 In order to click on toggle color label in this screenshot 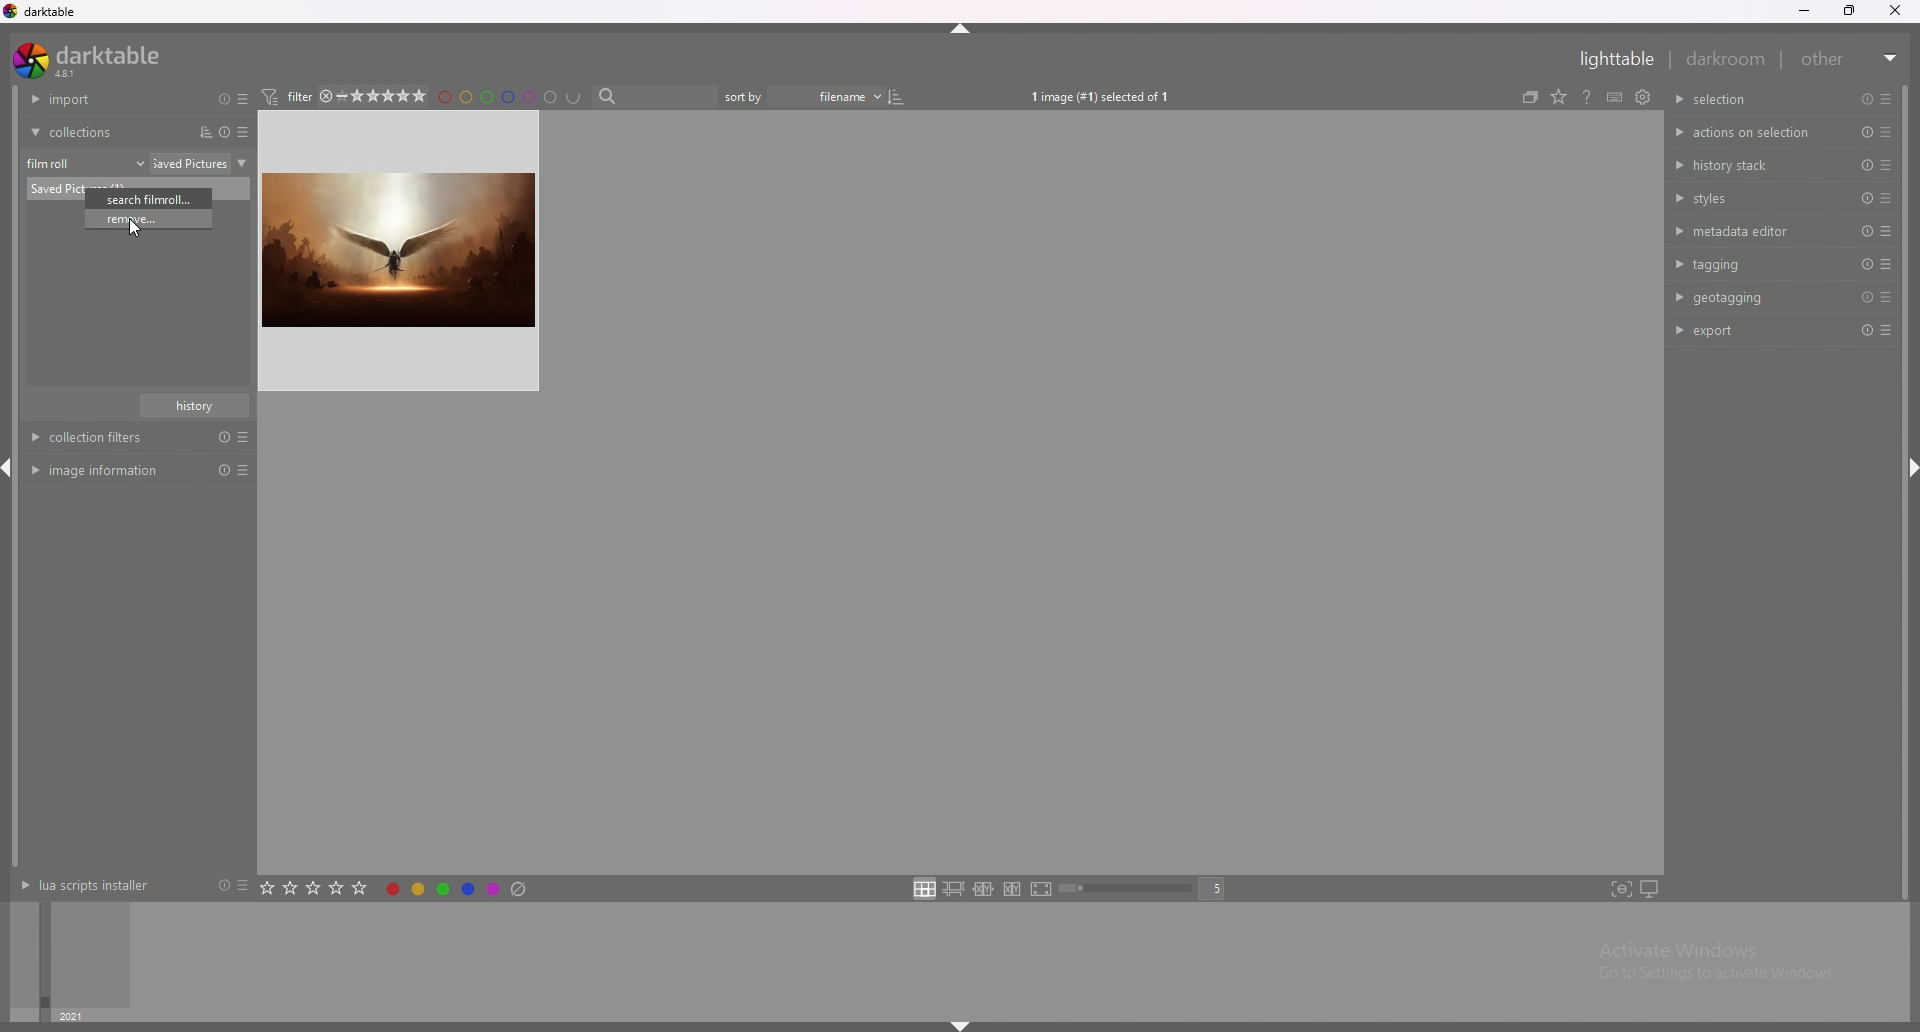, I will do `click(458, 887)`.